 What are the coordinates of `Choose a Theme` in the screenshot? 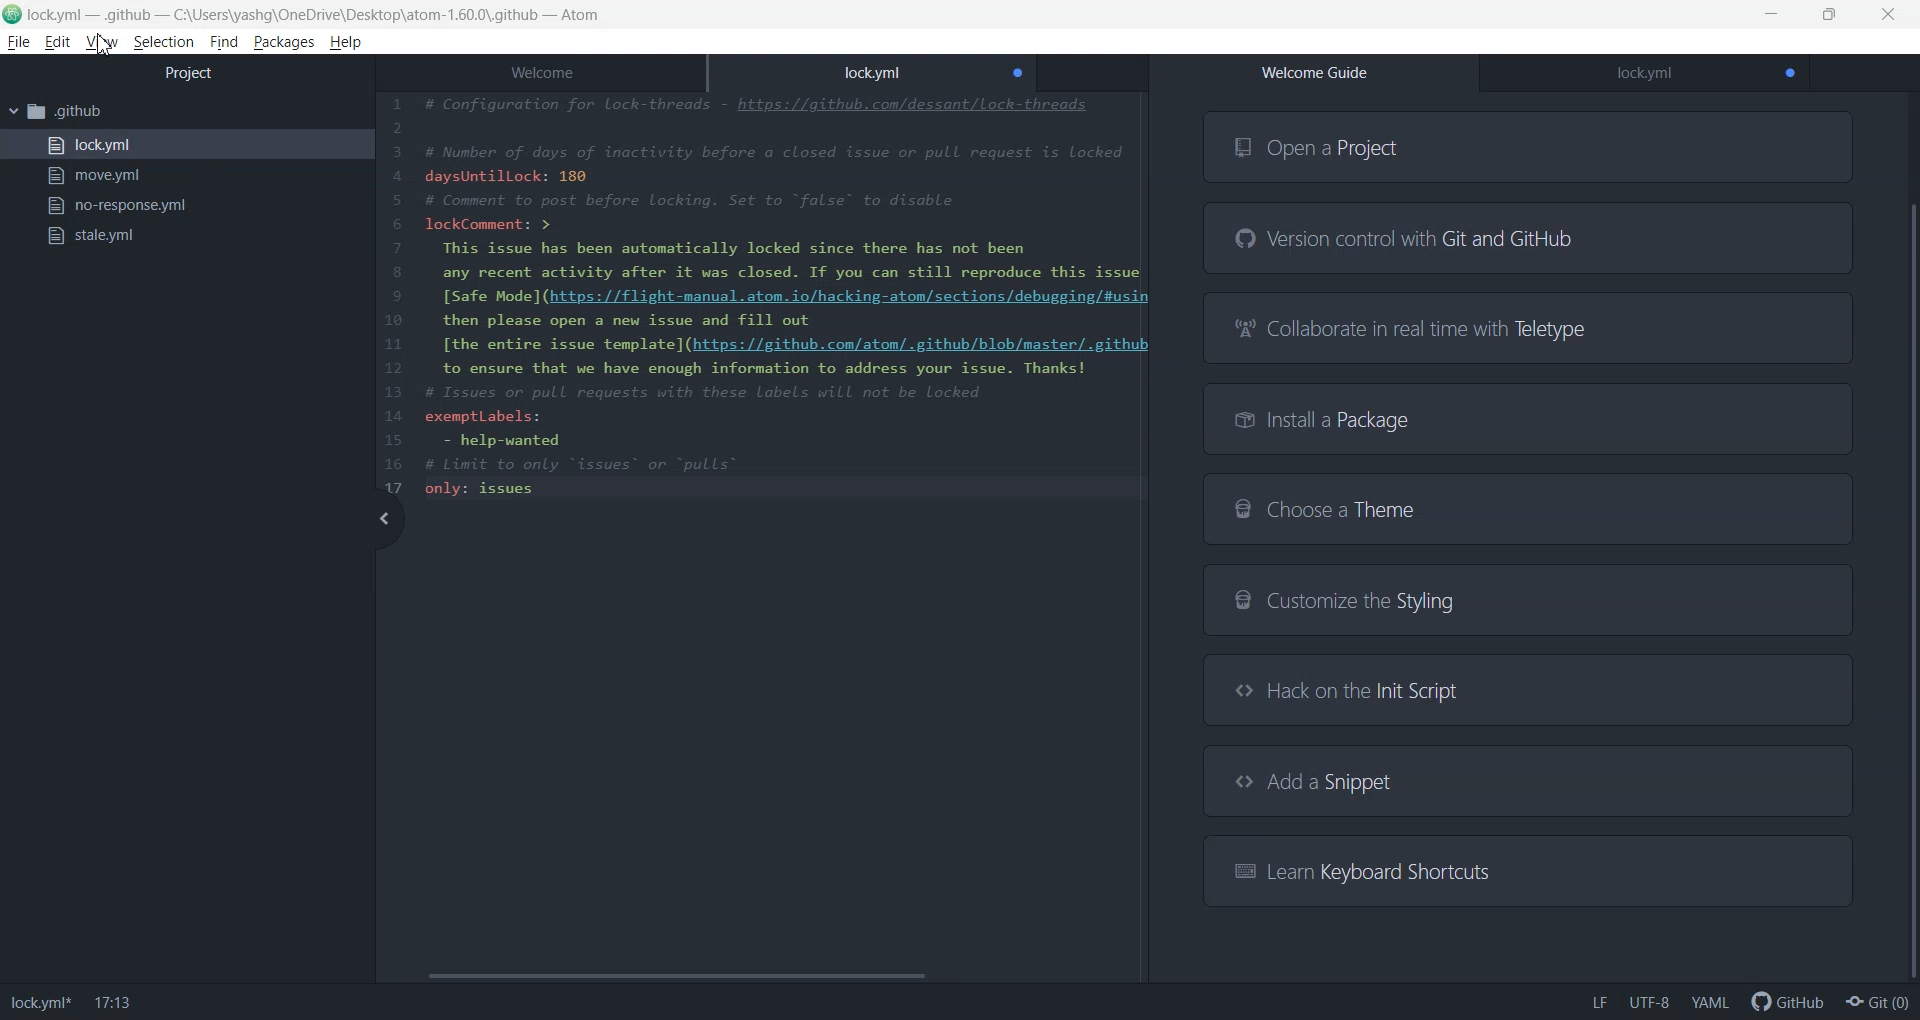 It's located at (1526, 508).